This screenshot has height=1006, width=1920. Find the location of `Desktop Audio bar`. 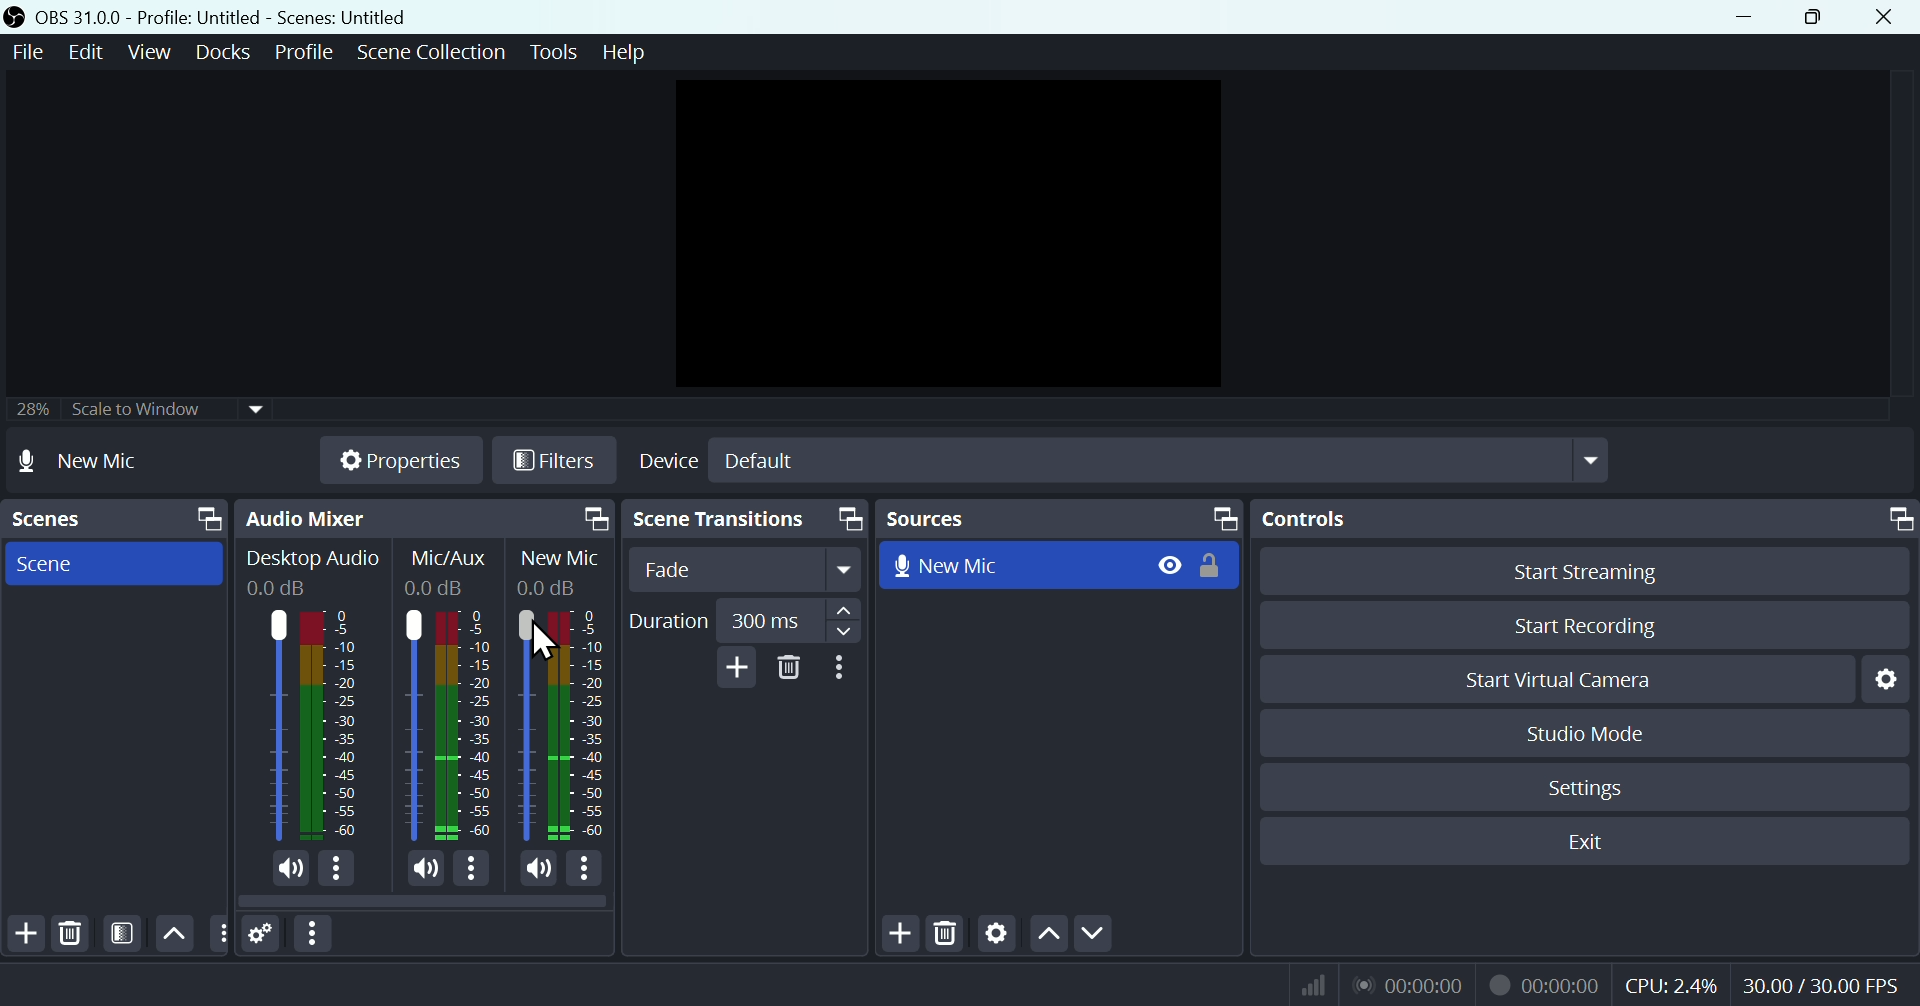

Desktop Audio bar is located at coordinates (326, 725).